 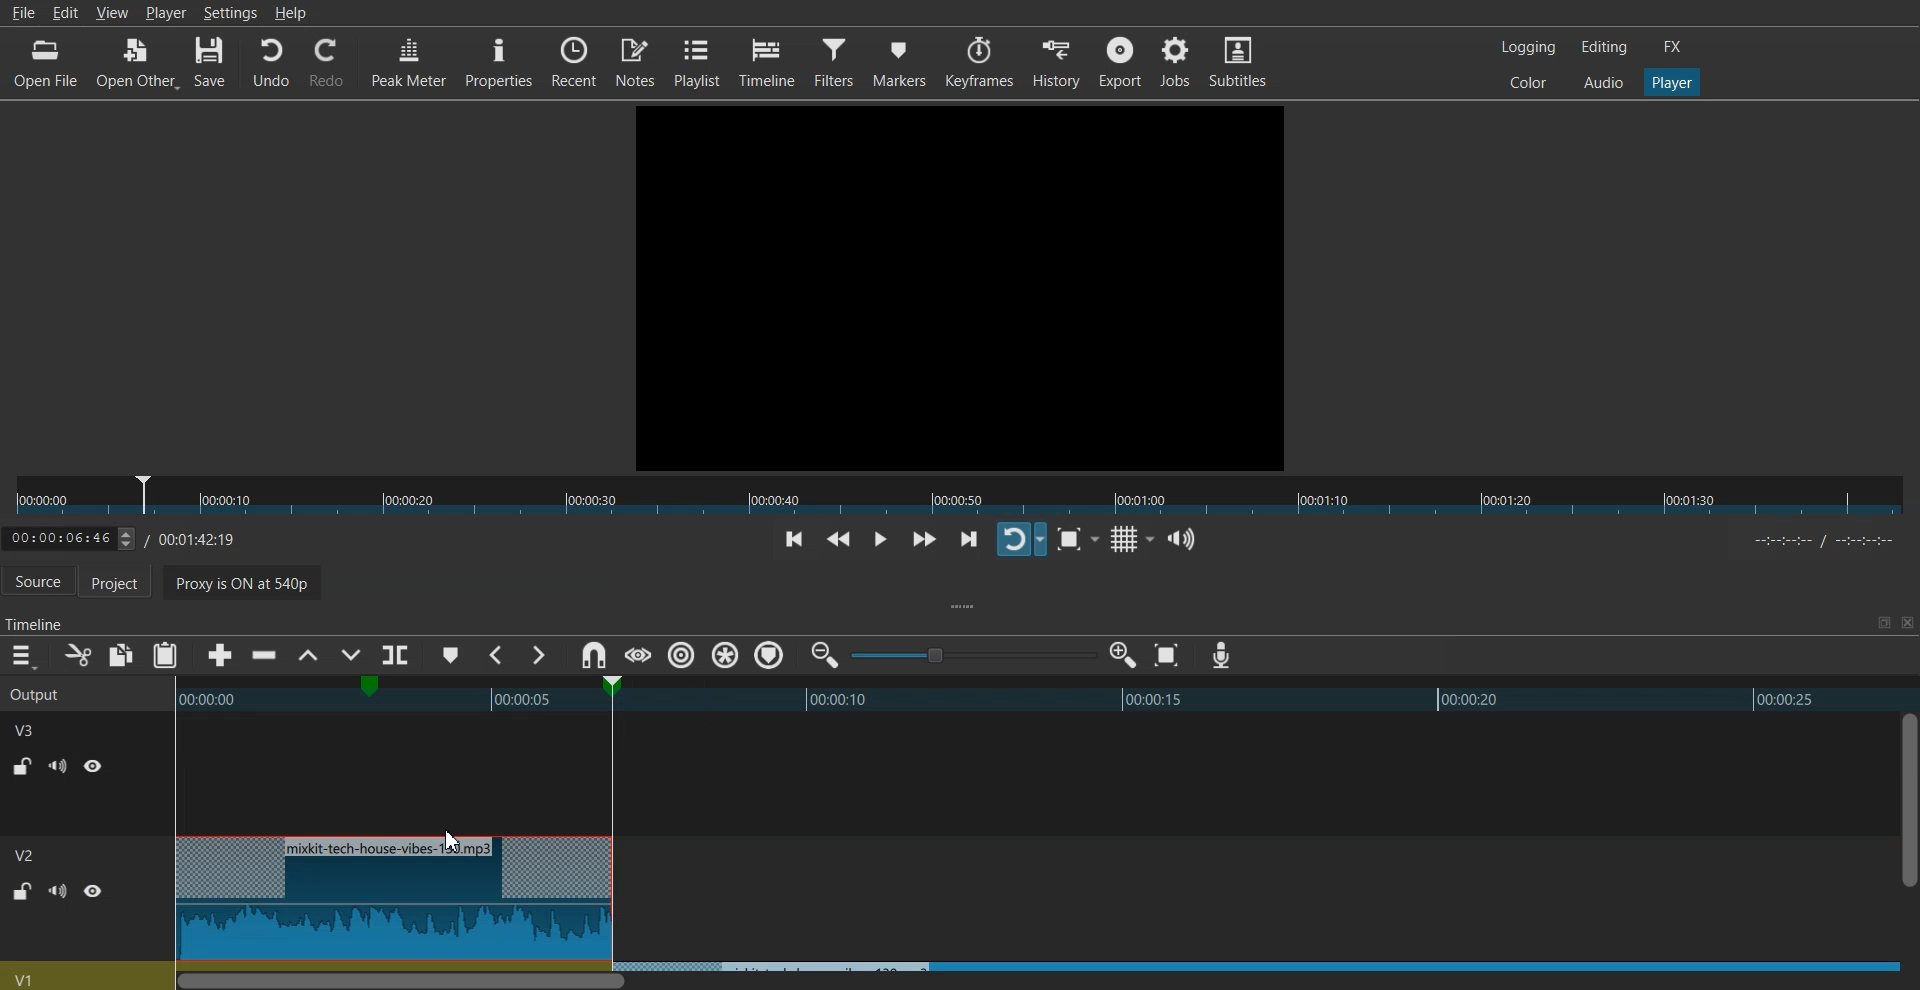 What do you see at coordinates (1220, 656) in the screenshot?
I see `Record audio` at bounding box center [1220, 656].